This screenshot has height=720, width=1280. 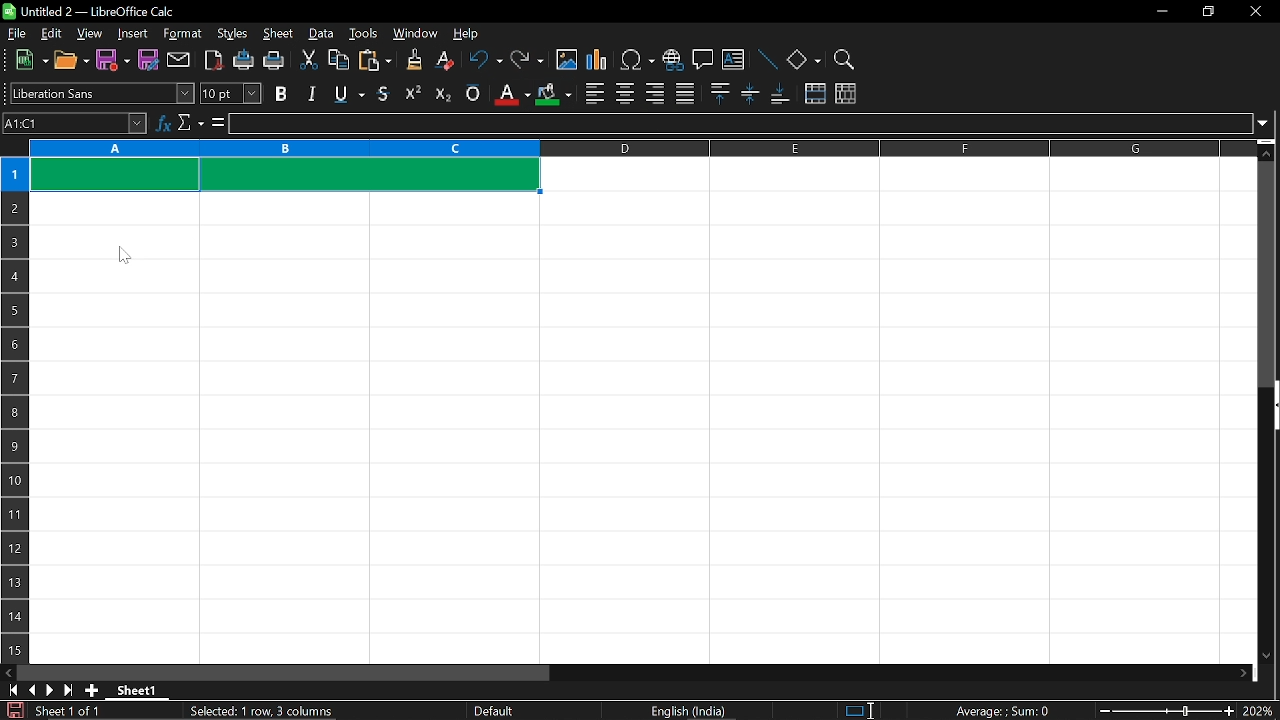 I want to click on move right, so click(x=1245, y=672).